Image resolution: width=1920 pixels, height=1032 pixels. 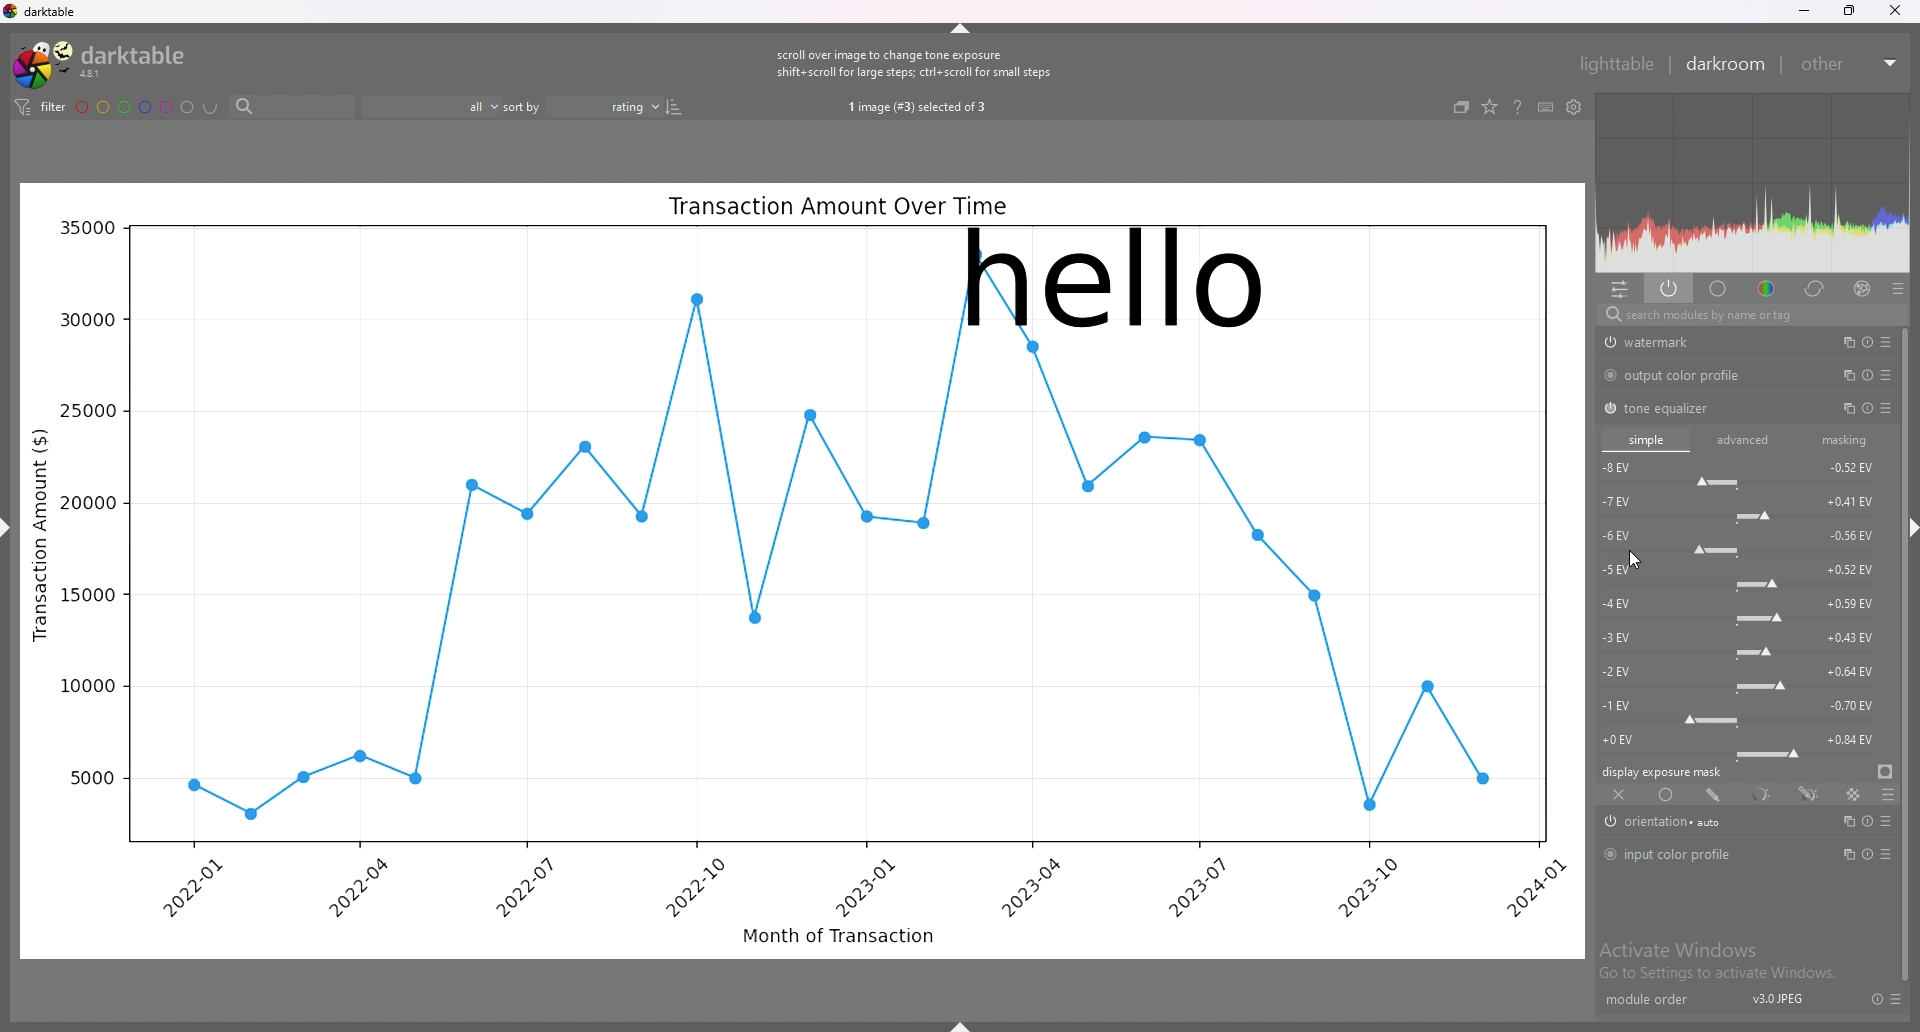 What do you see at coordinates (1850, 794) in the screenshot?
I see `raster mask` at bounding box center [1850, 794].